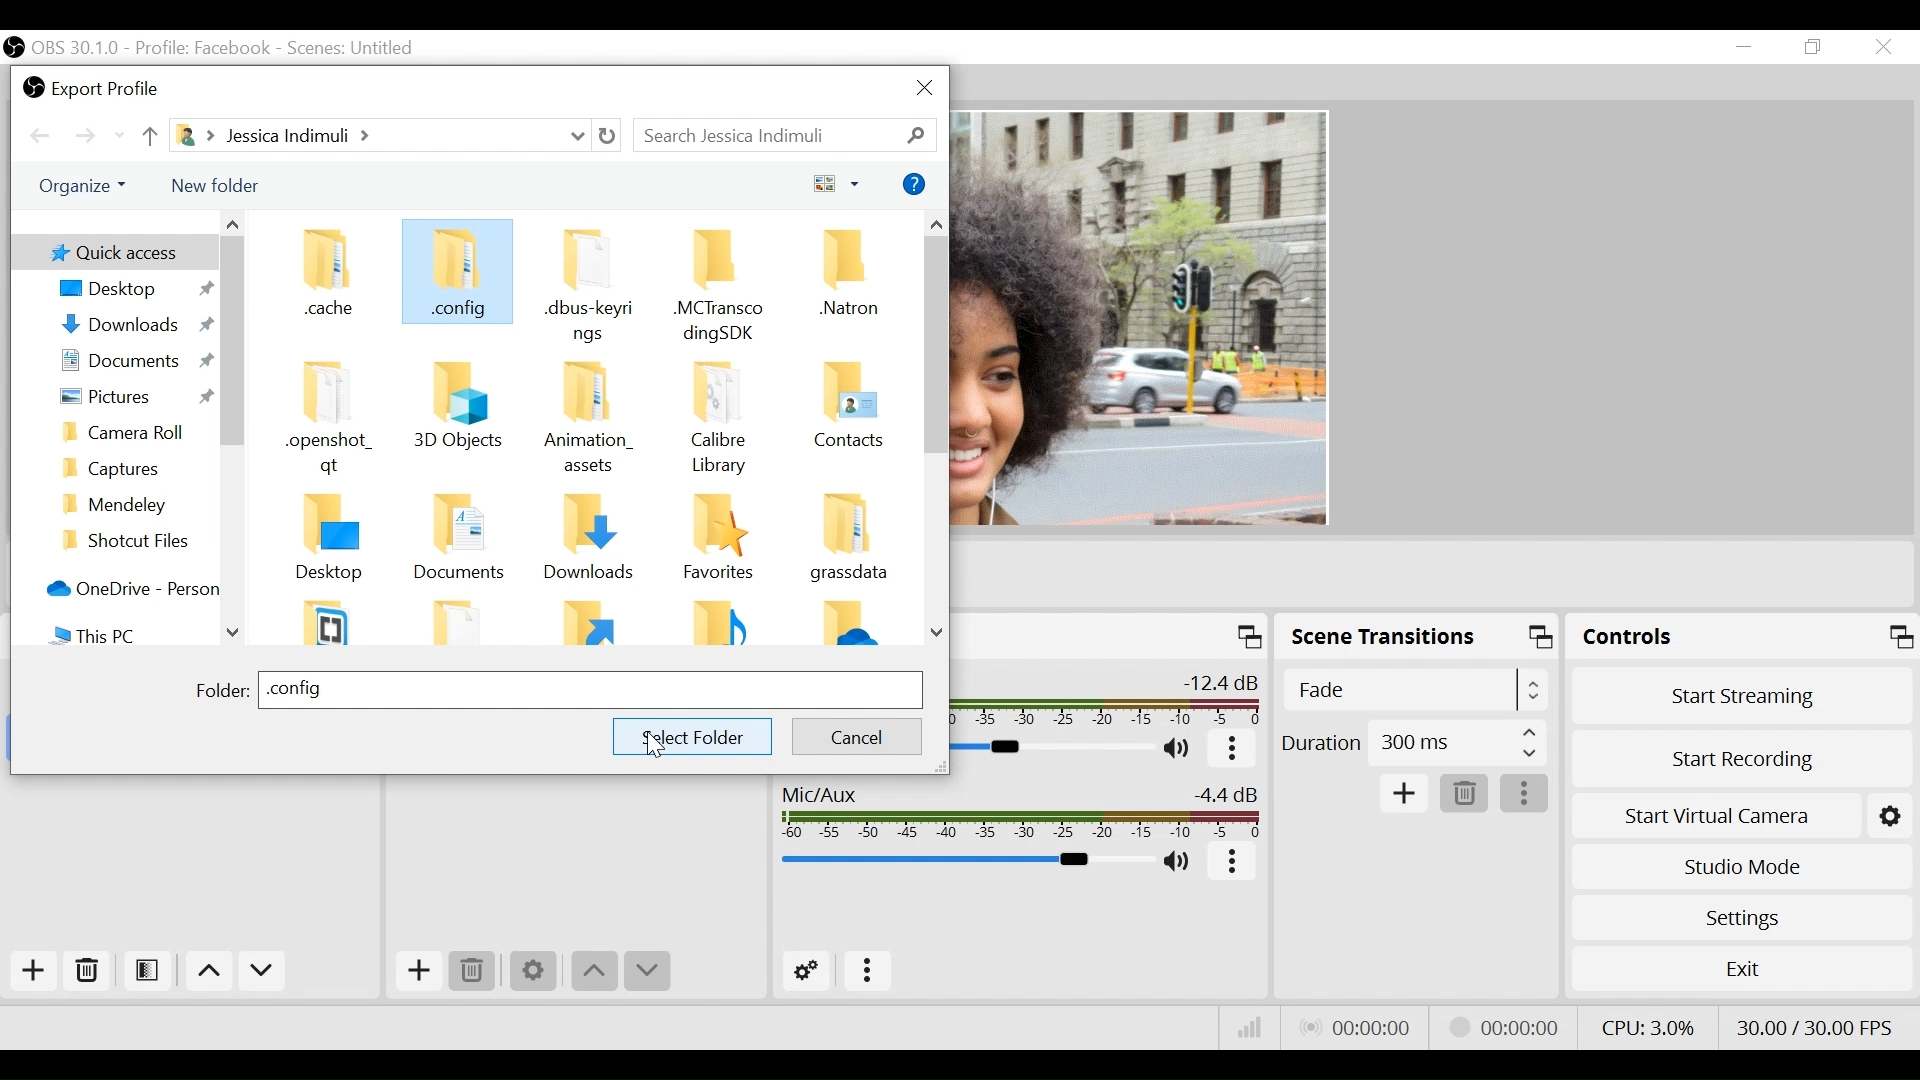 This screenshot has height=1080, width=1920. What do you see at coordinates (784, 133) in the screenshot?
I see `Search` at bounding box center [784, 133].